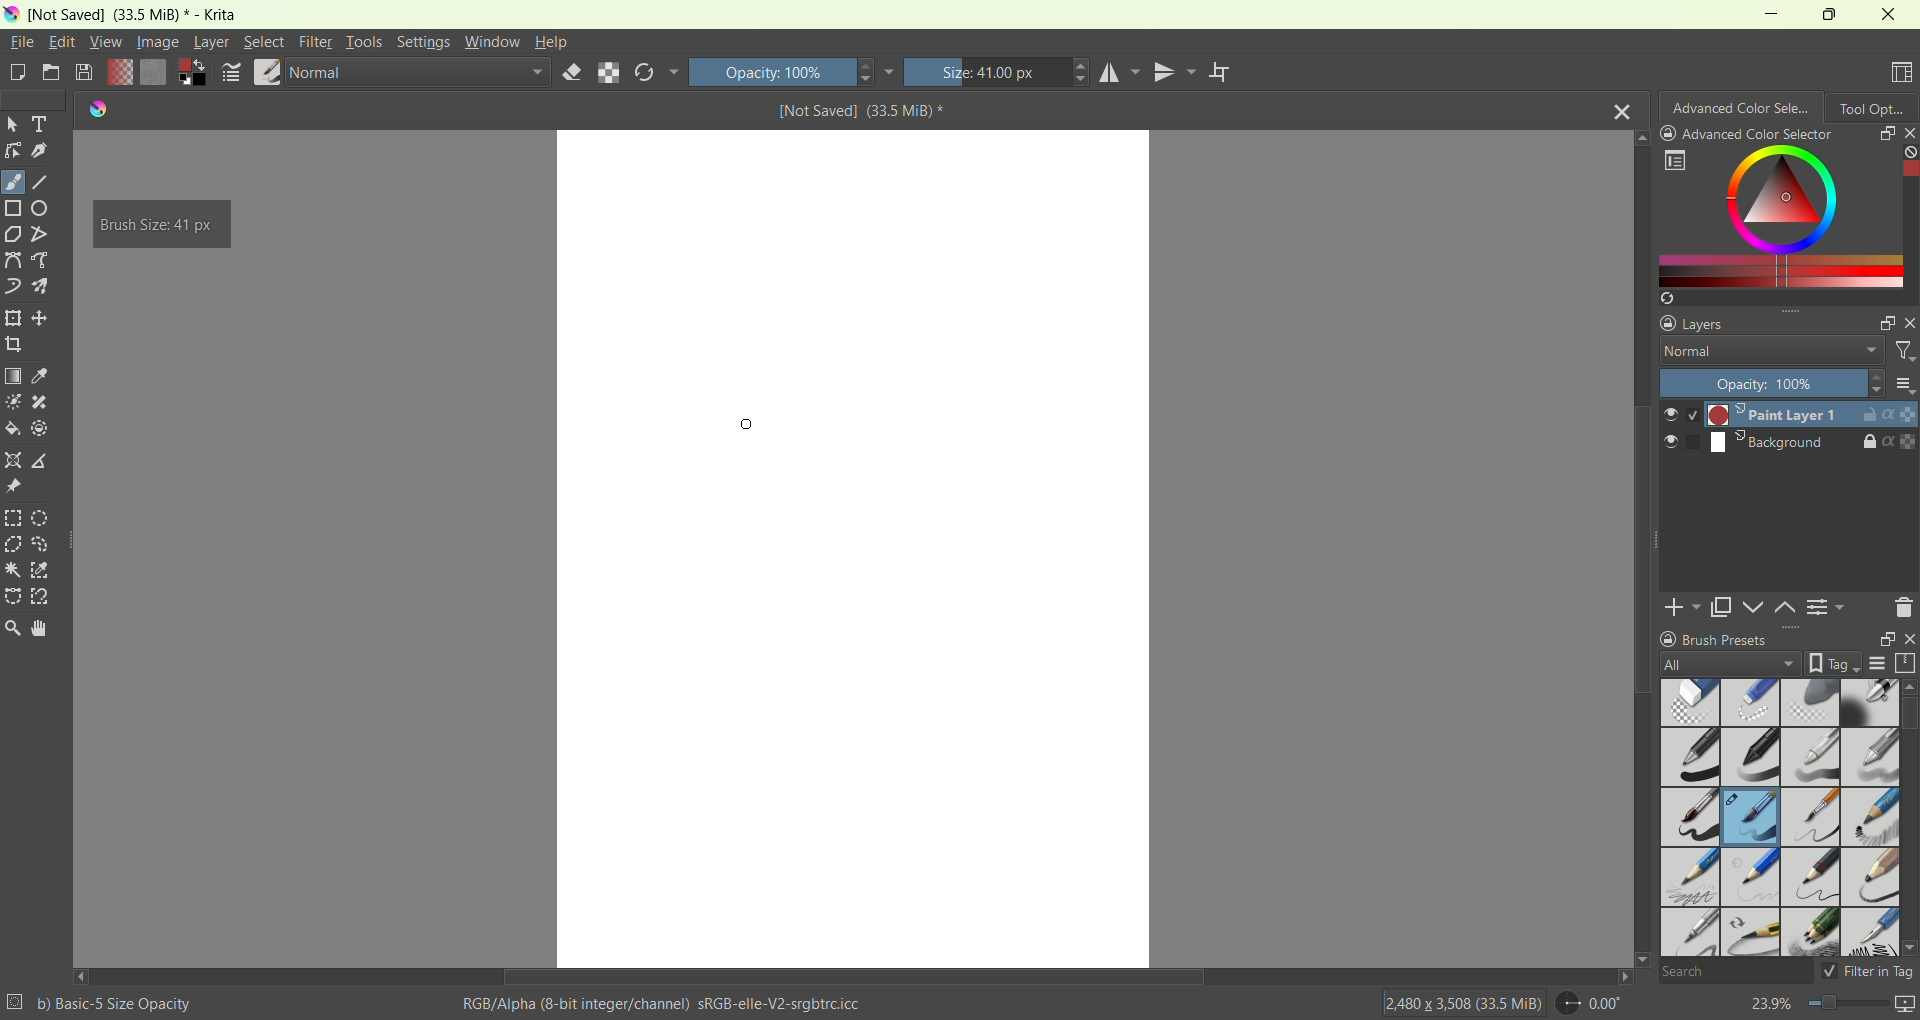 The image size is (1920, 1020). What do you see at coordinates (42, 124) in the screenshot?
I see `text` at bounding box center [42, 124].